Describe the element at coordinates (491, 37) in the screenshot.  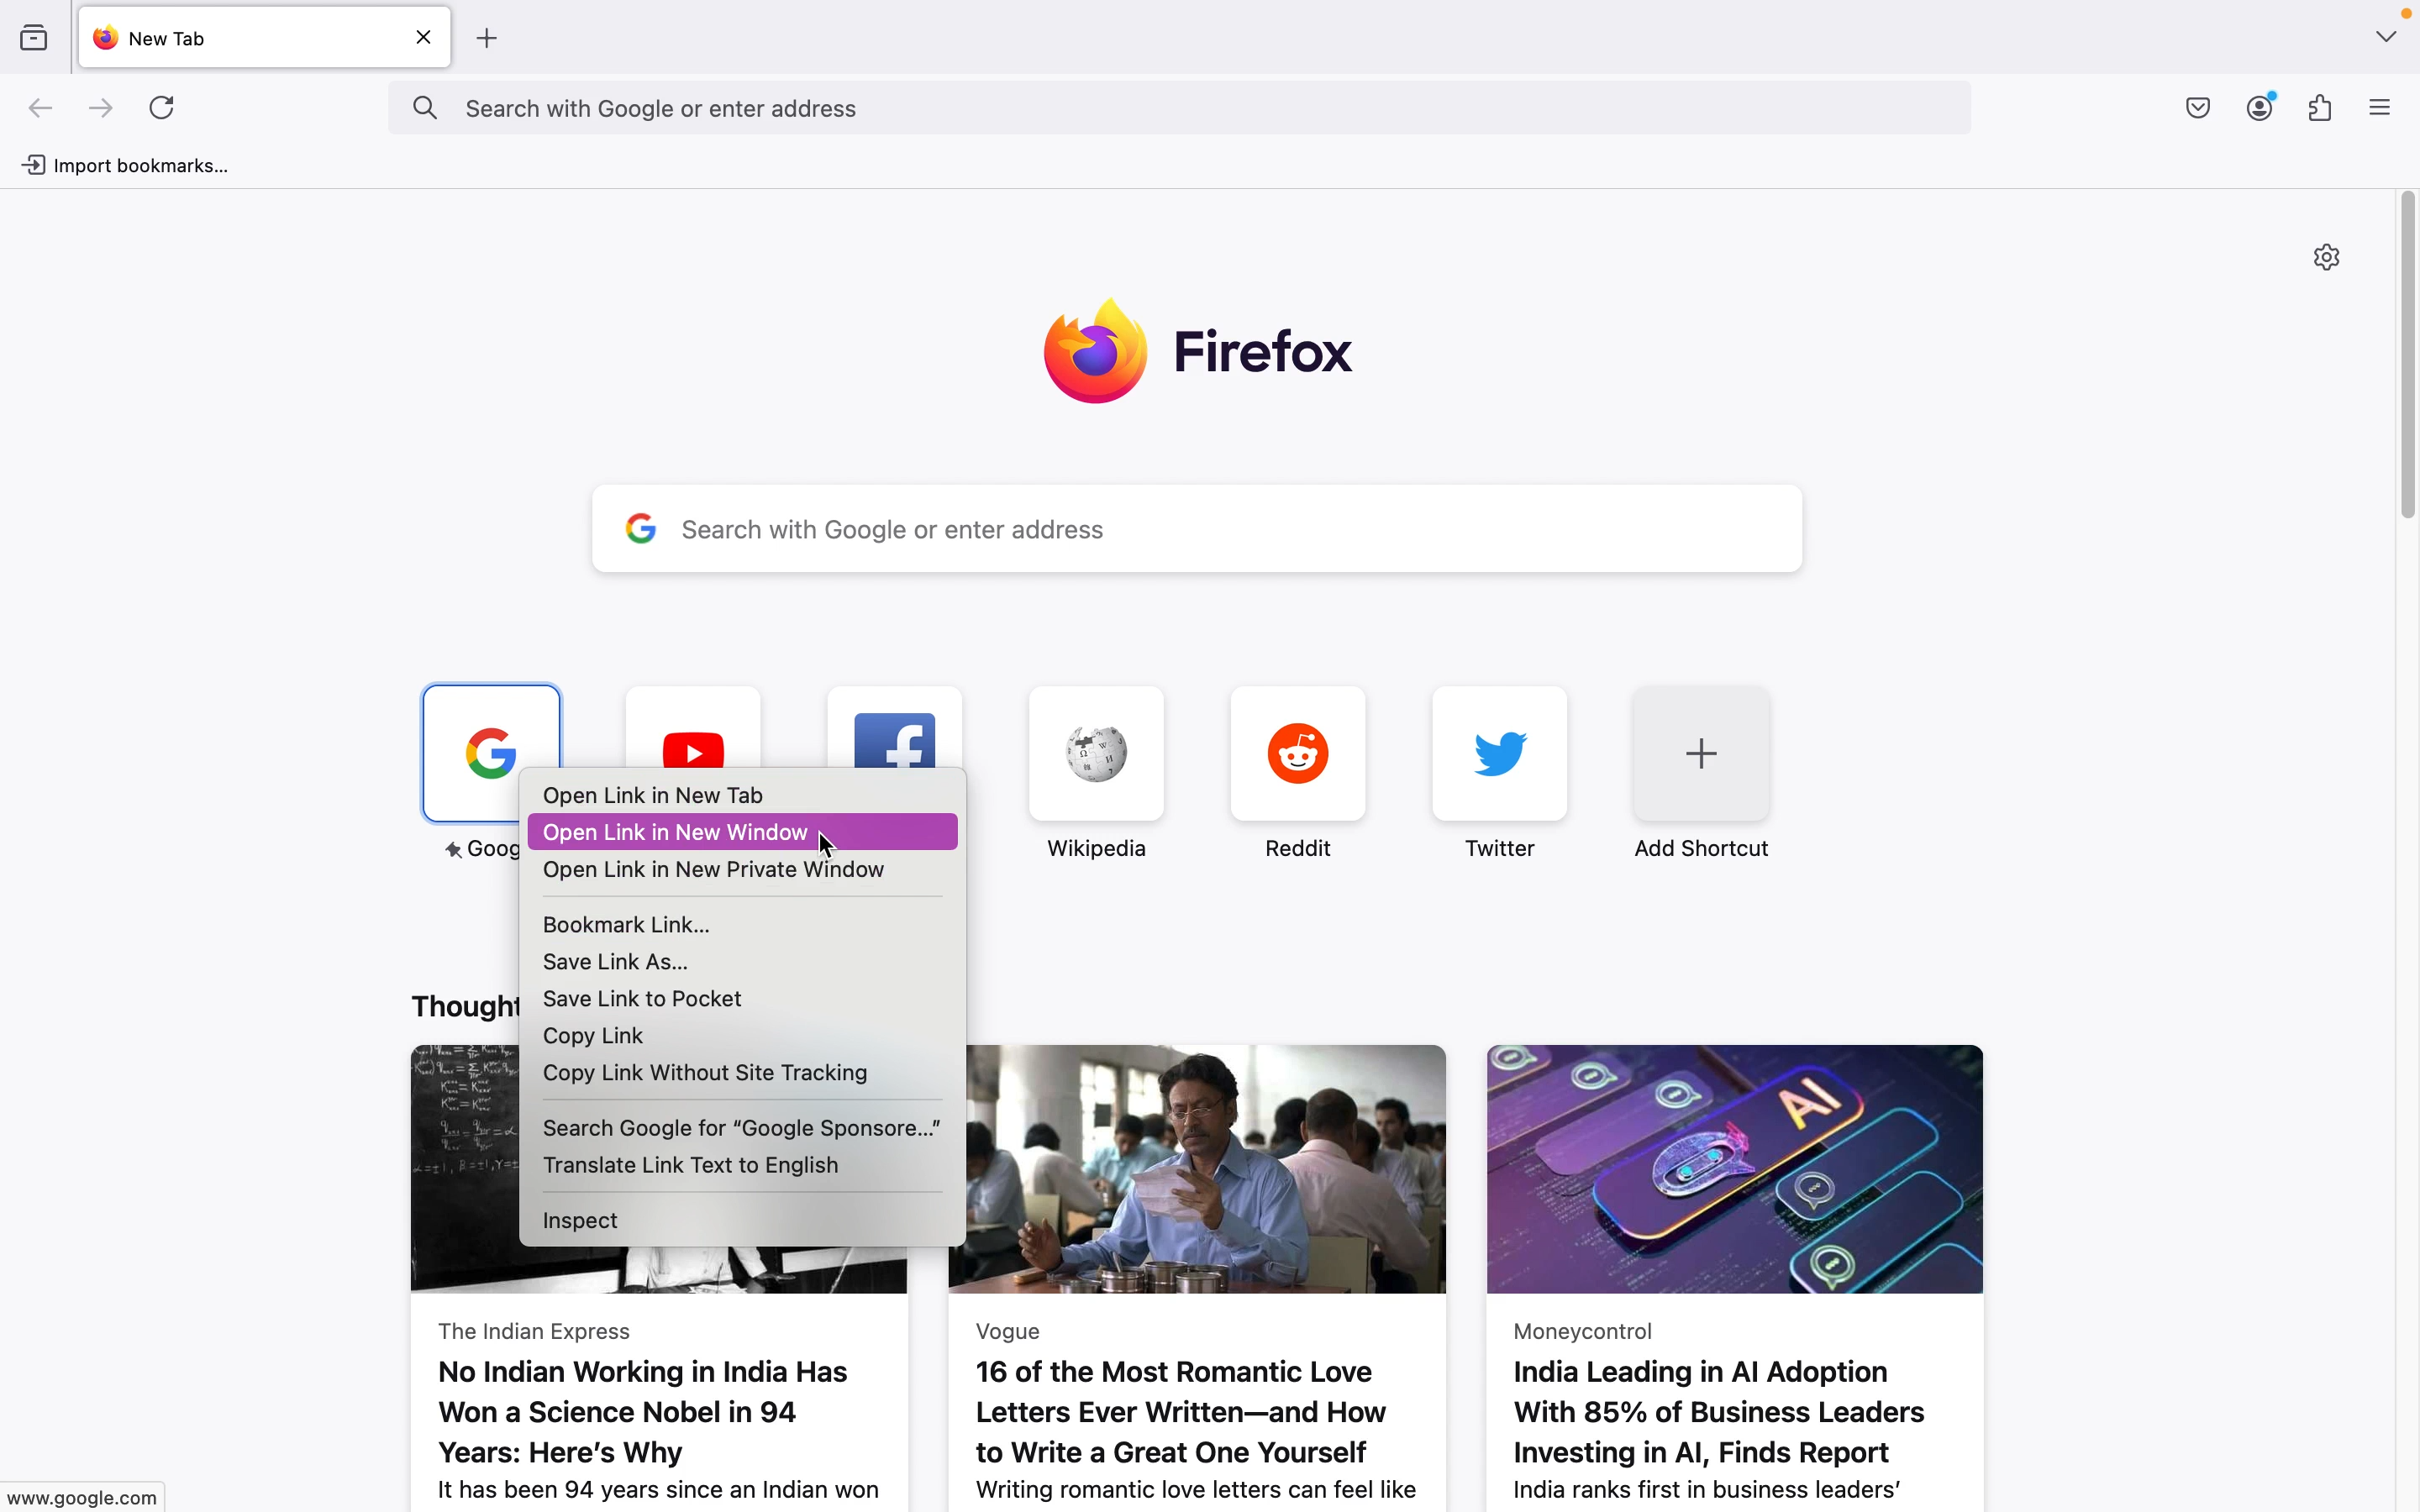
I see `add tab` at that location.